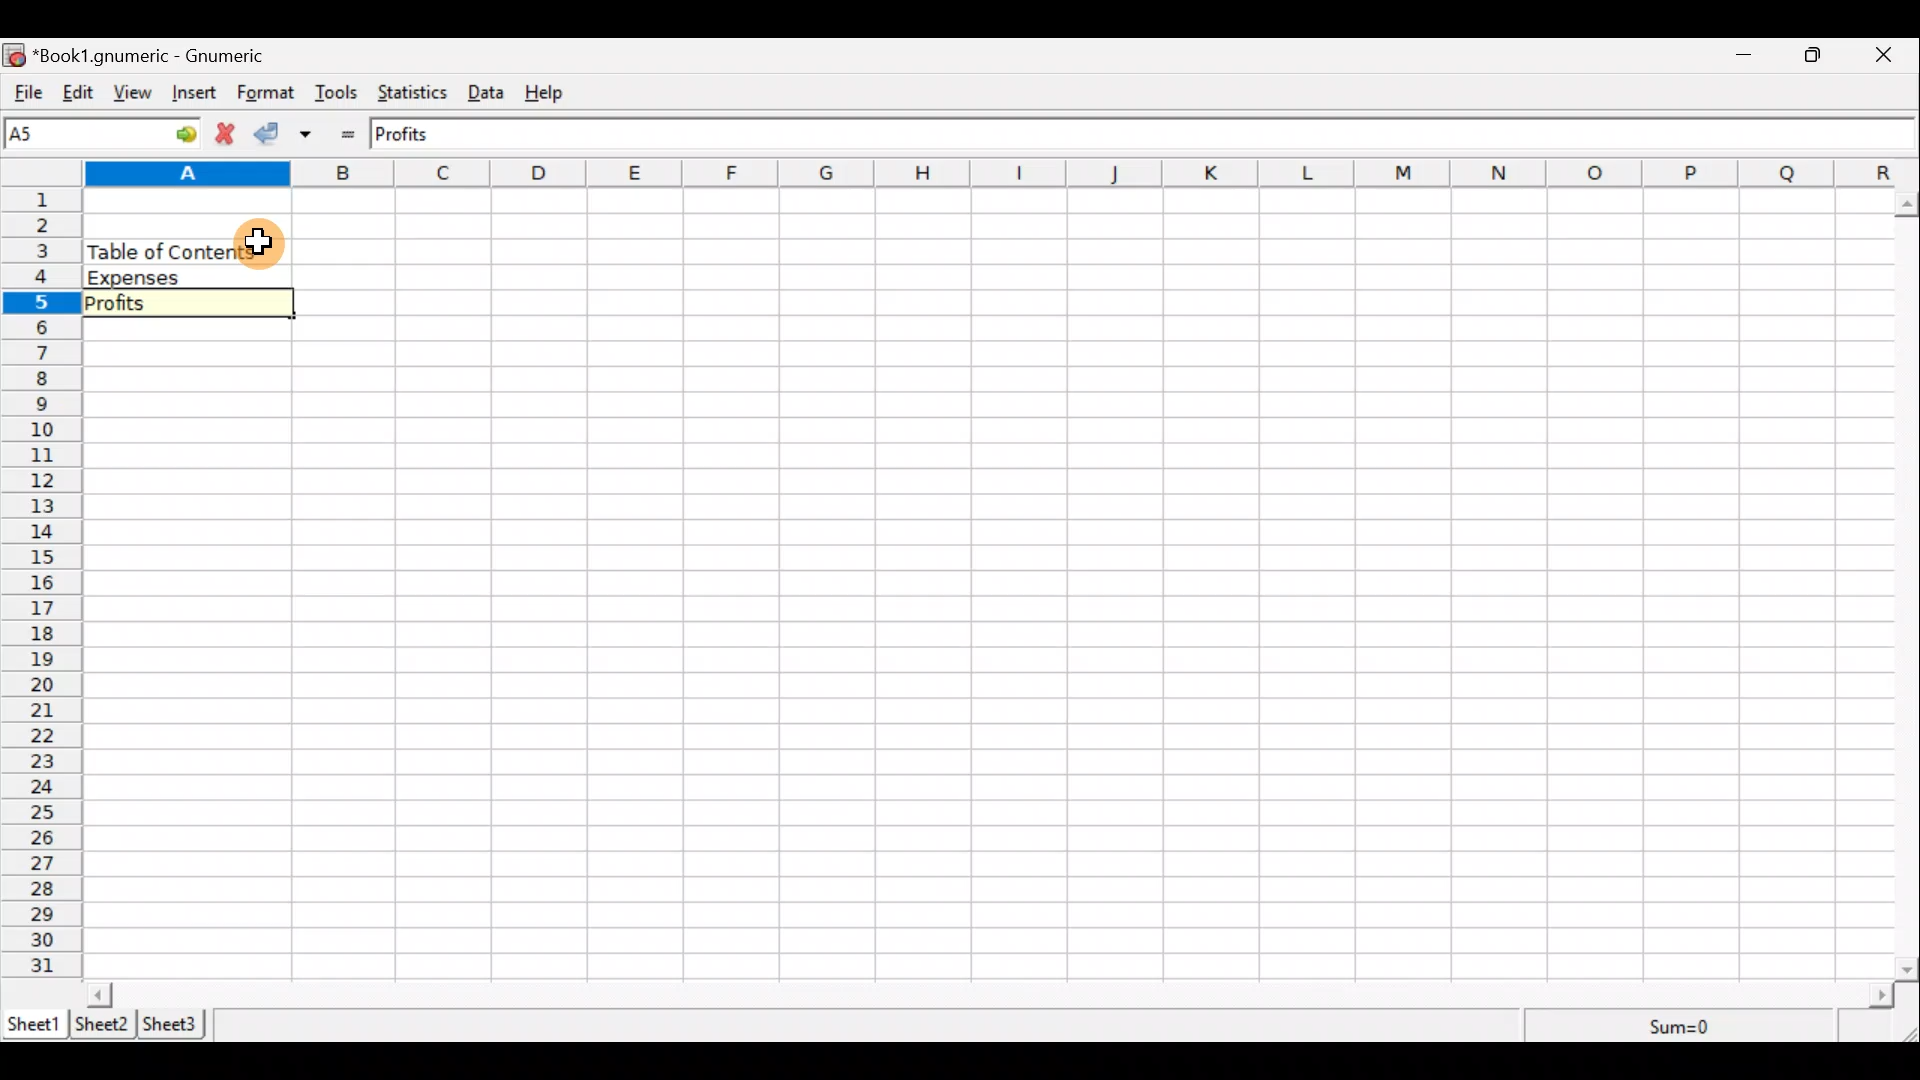 This screenshot has height=1080, width=1920. I want to click on Maximize/Minimize, so click(1819, 55).